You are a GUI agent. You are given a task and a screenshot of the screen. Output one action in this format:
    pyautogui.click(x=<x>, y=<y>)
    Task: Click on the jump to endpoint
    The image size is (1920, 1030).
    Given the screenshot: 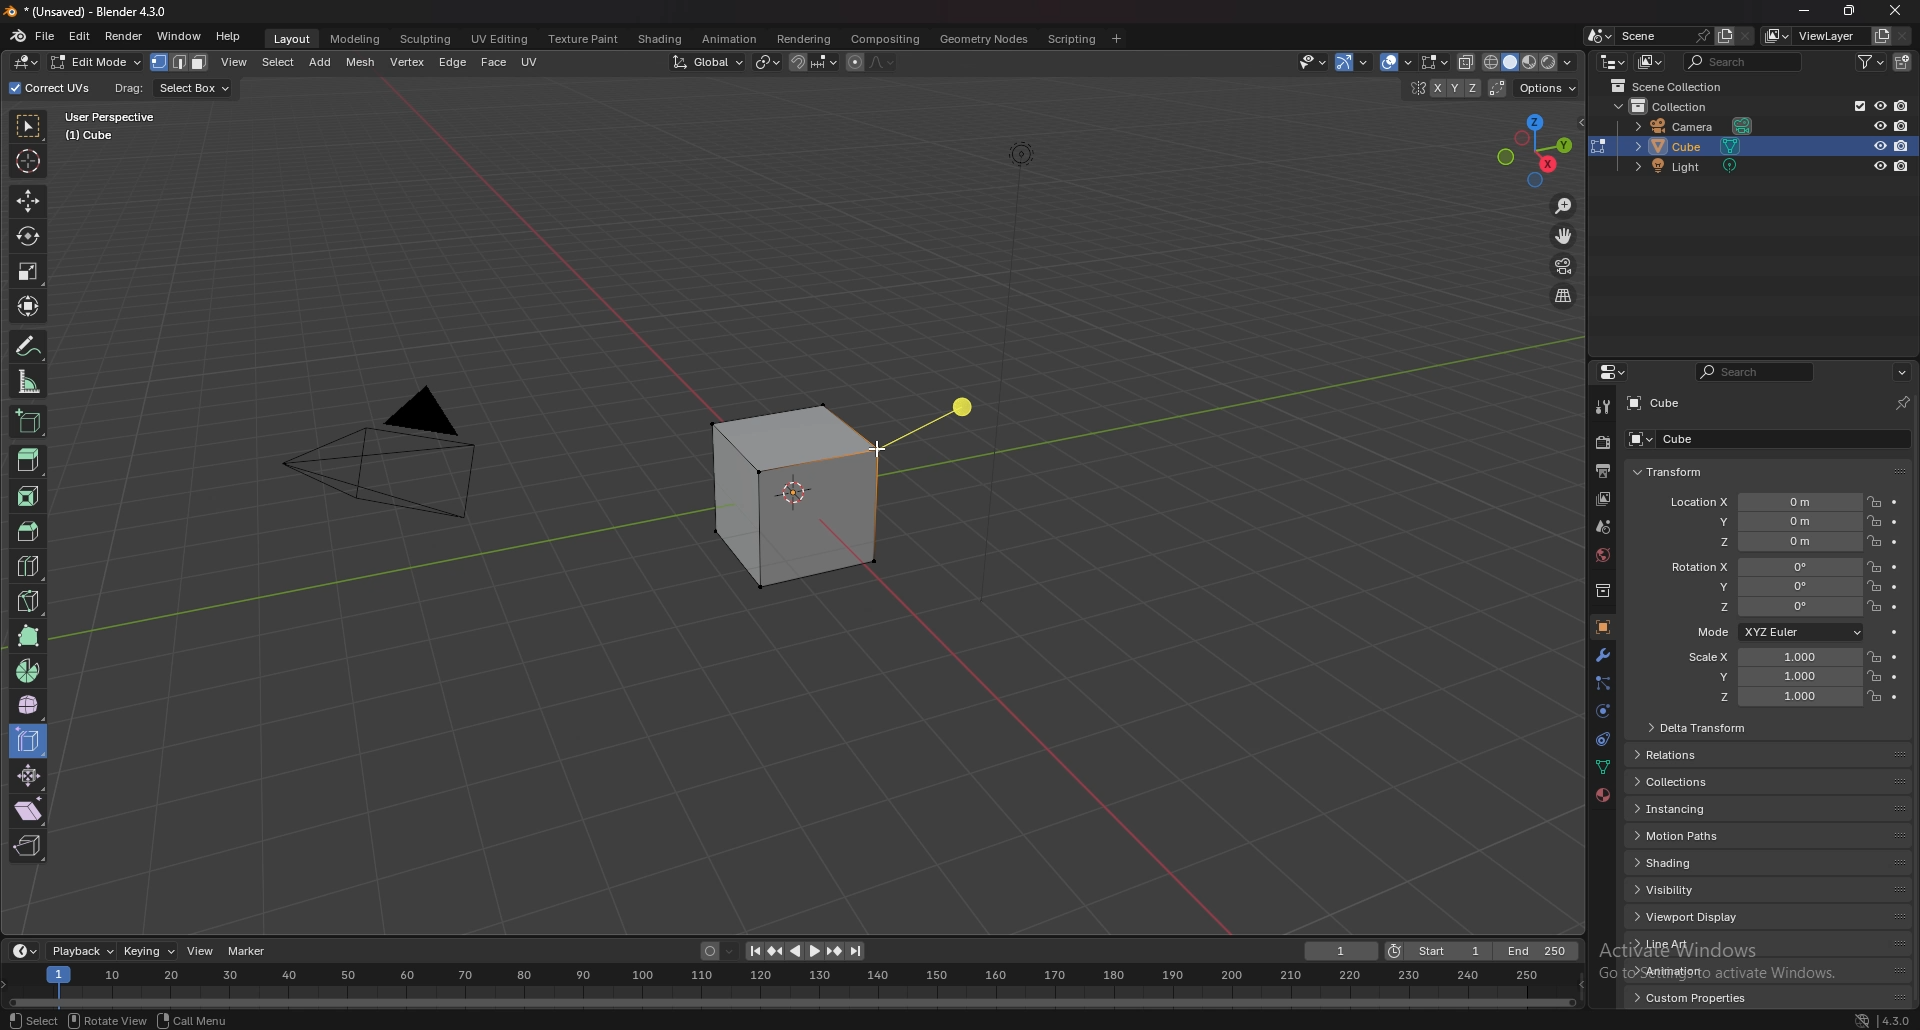 What is the action you would take?
    pyautogui.click(x=752, y=951)
    